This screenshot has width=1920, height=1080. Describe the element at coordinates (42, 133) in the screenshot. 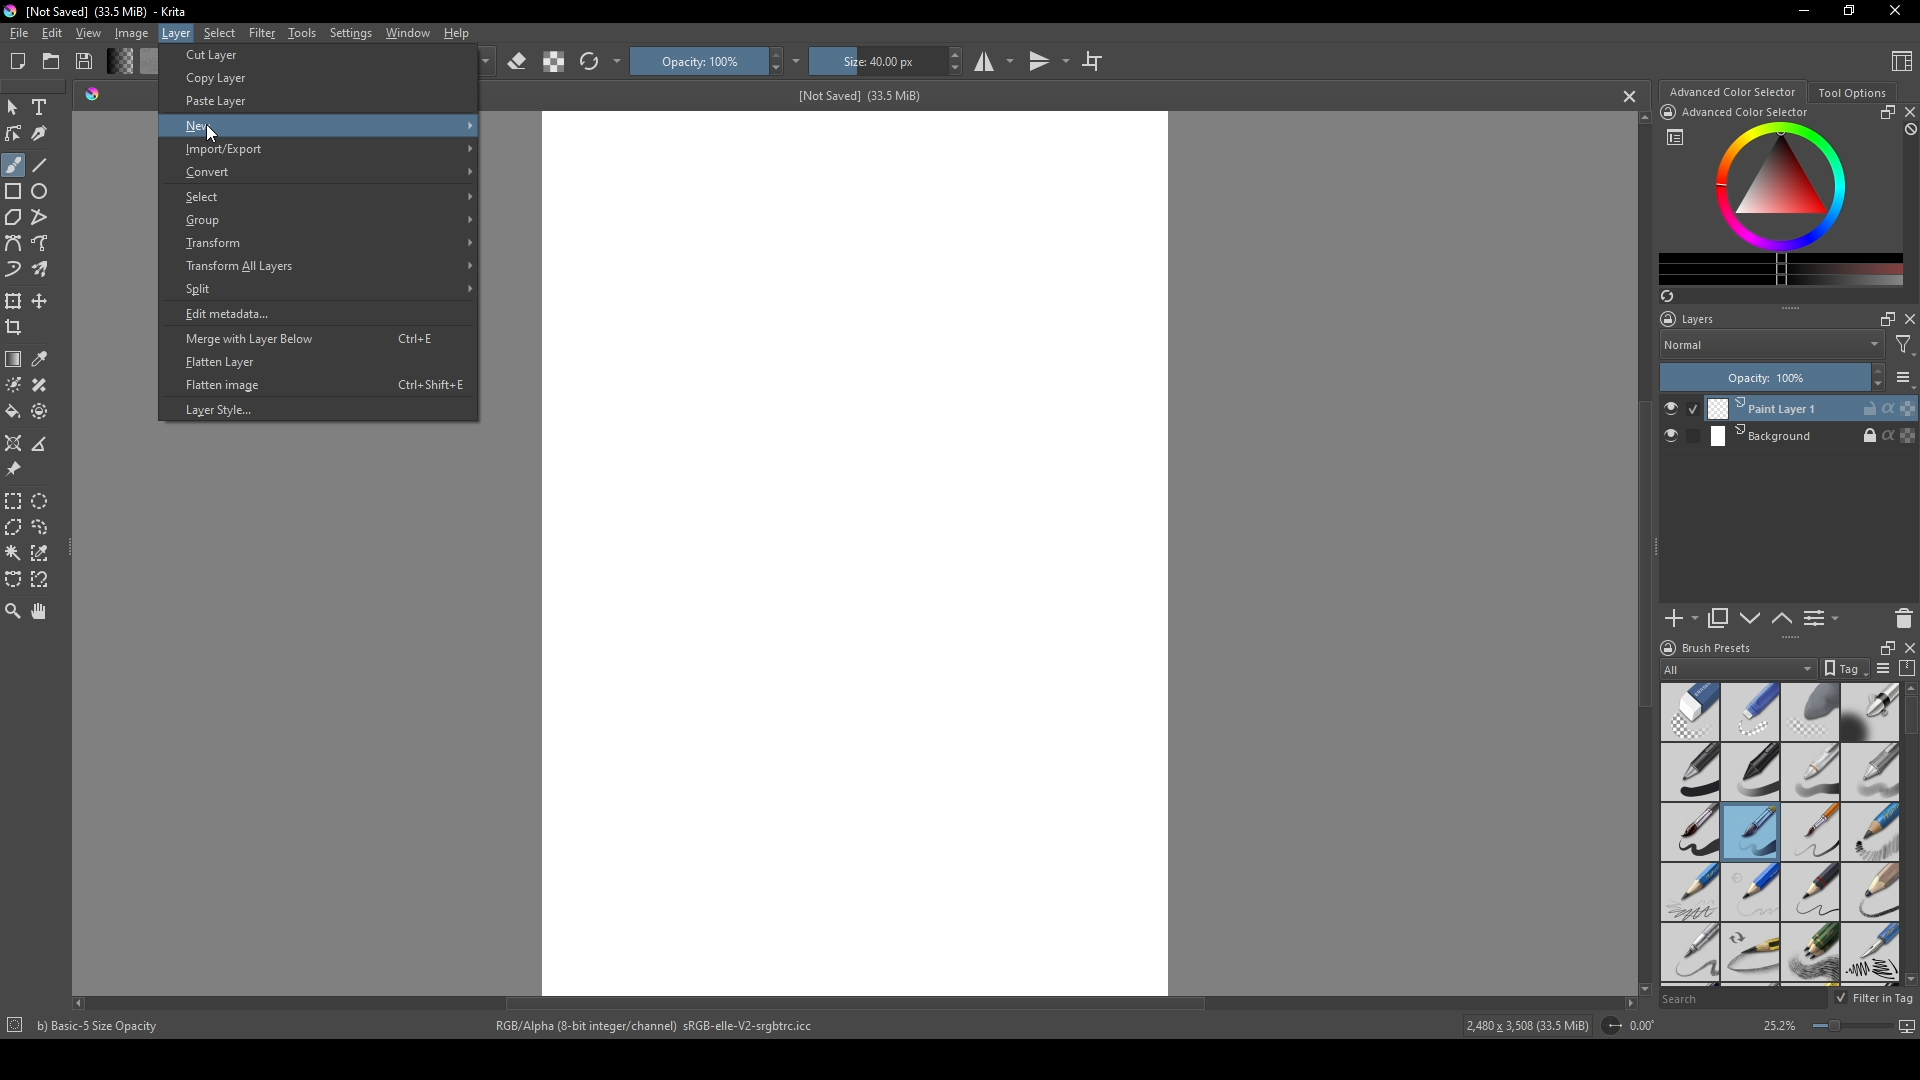

I see `calligraphy` at that location.